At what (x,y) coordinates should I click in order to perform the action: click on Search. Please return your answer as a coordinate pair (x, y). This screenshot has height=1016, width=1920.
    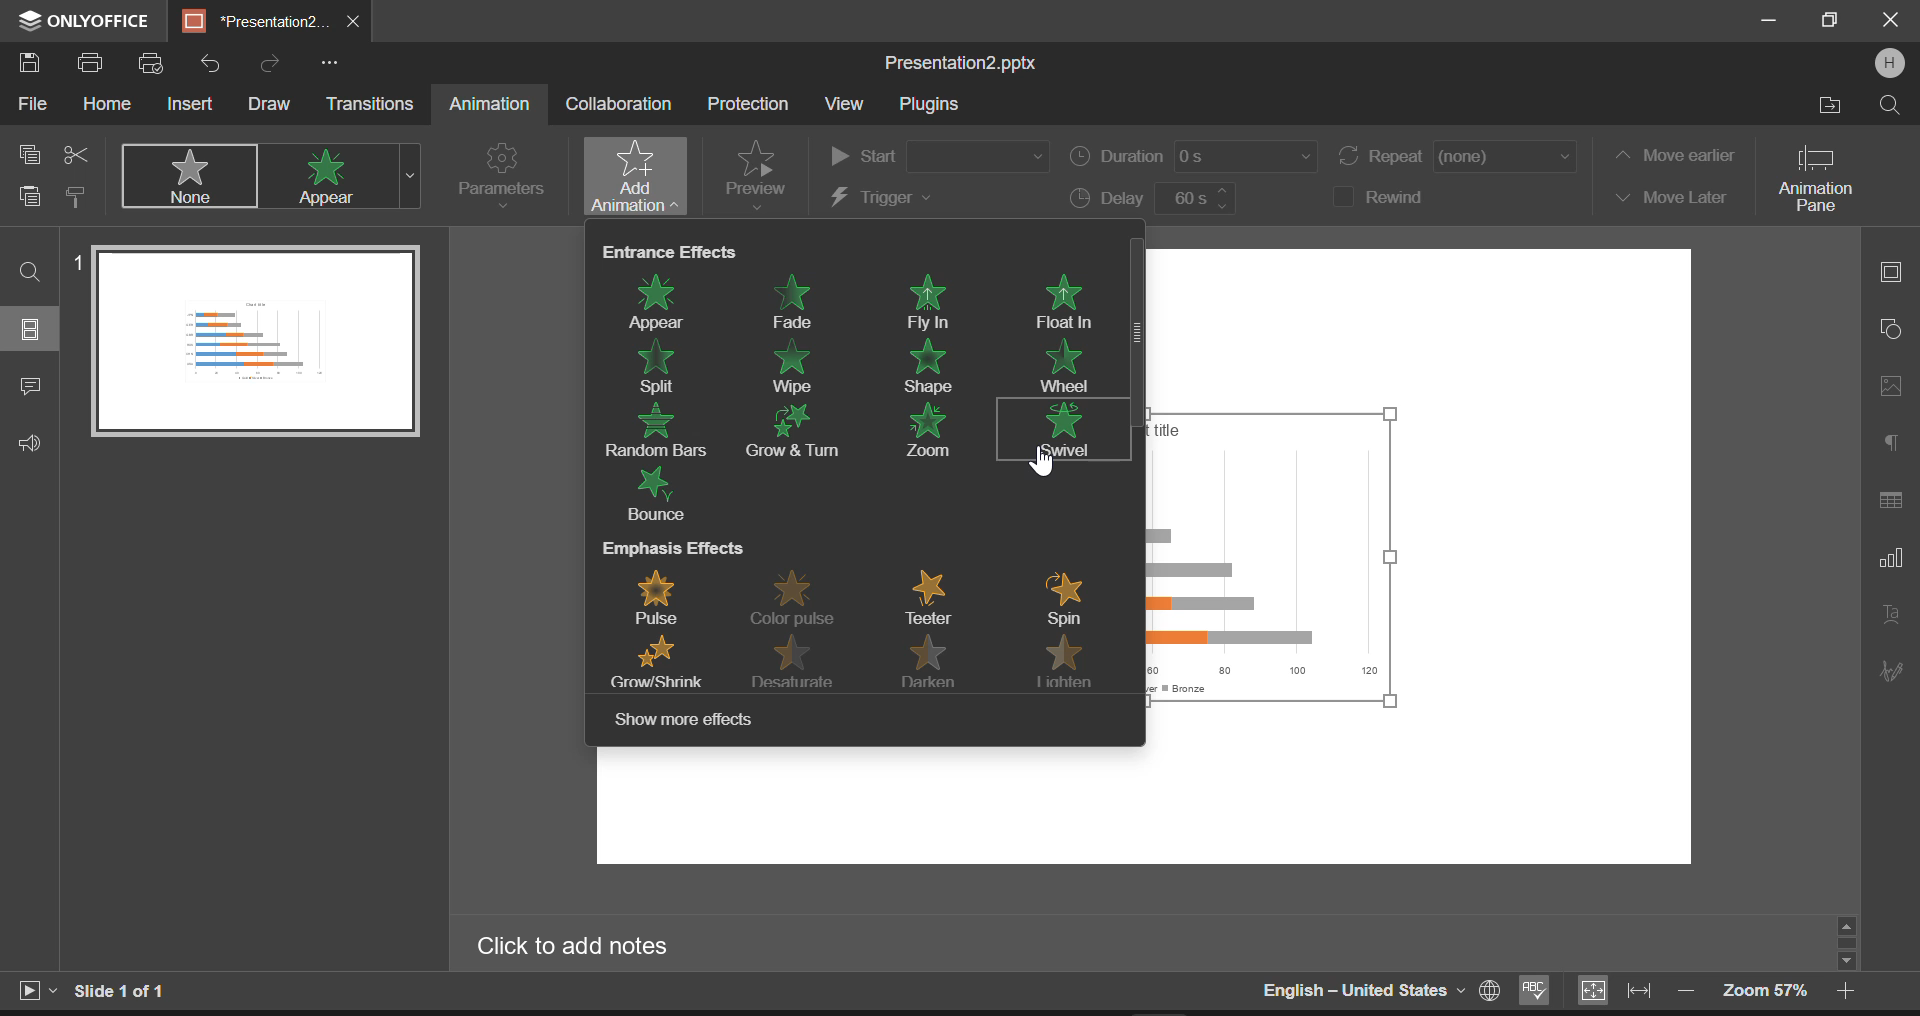
    Looking at the image, I should click on (1888, 104).